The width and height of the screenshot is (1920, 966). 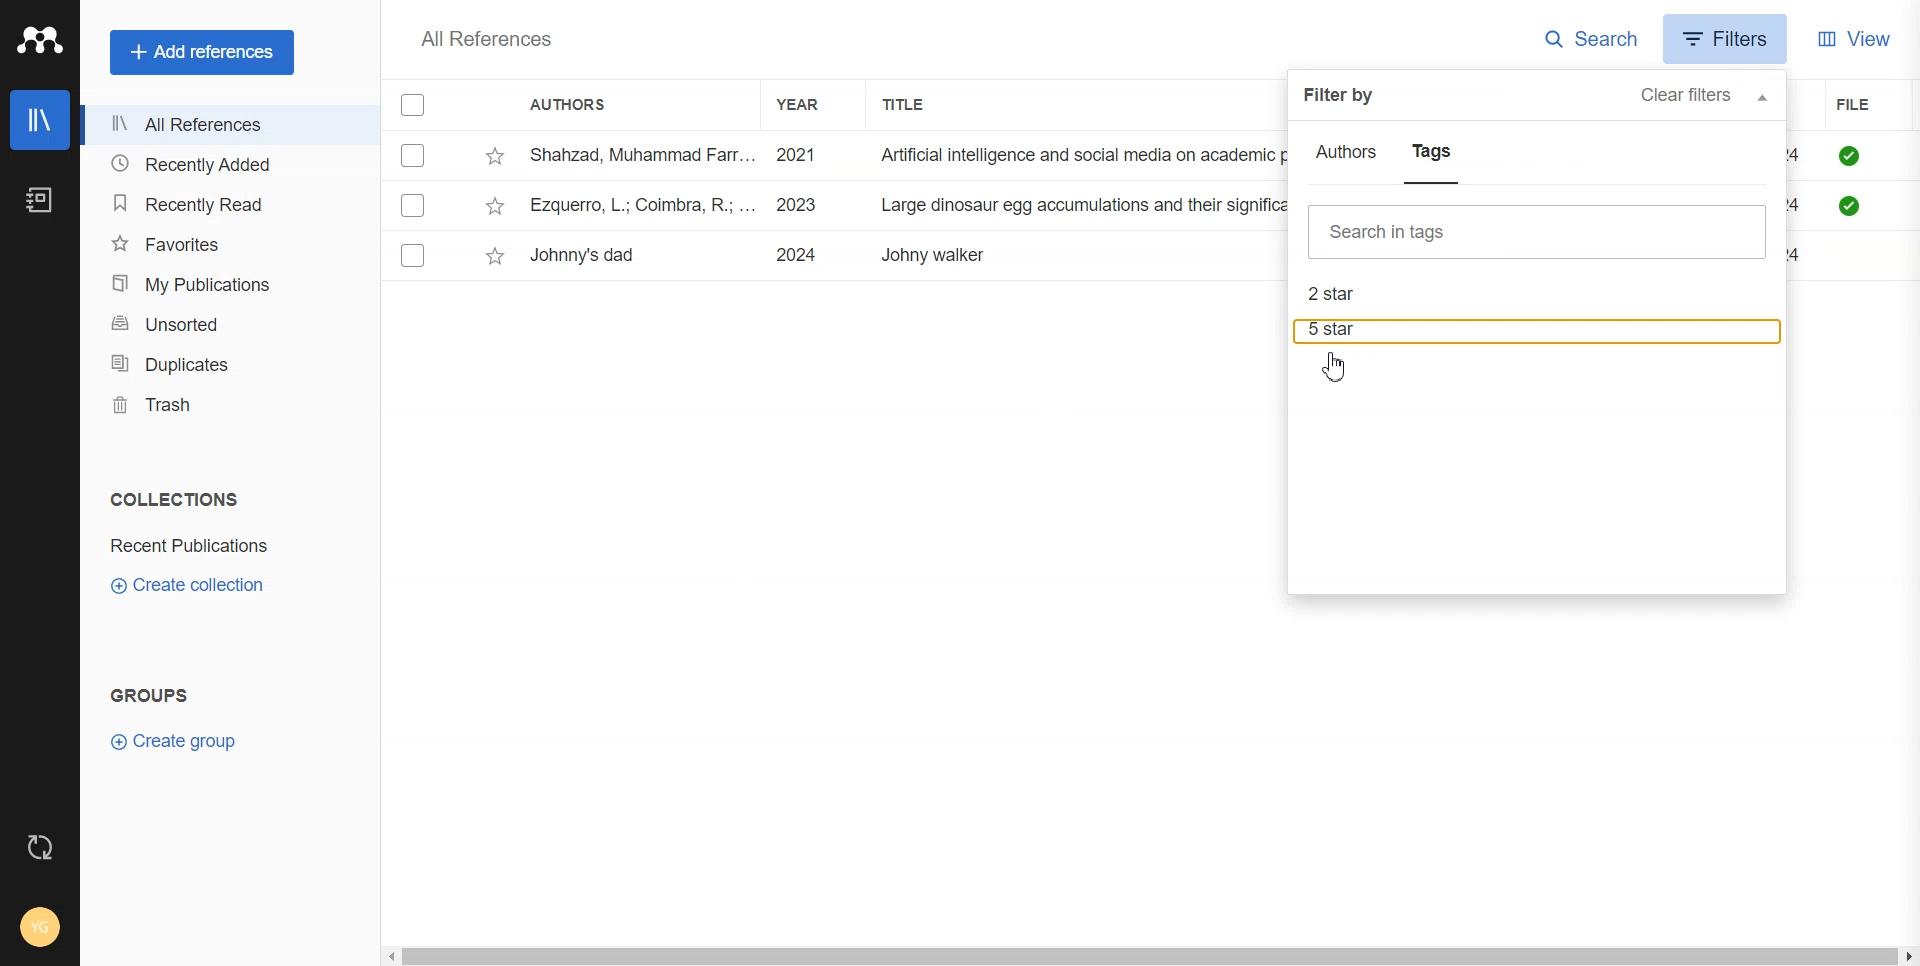 What do you see at coordinates (222, 404) in the screenshot?
I see `Trash` at bounding box center [222, 404].